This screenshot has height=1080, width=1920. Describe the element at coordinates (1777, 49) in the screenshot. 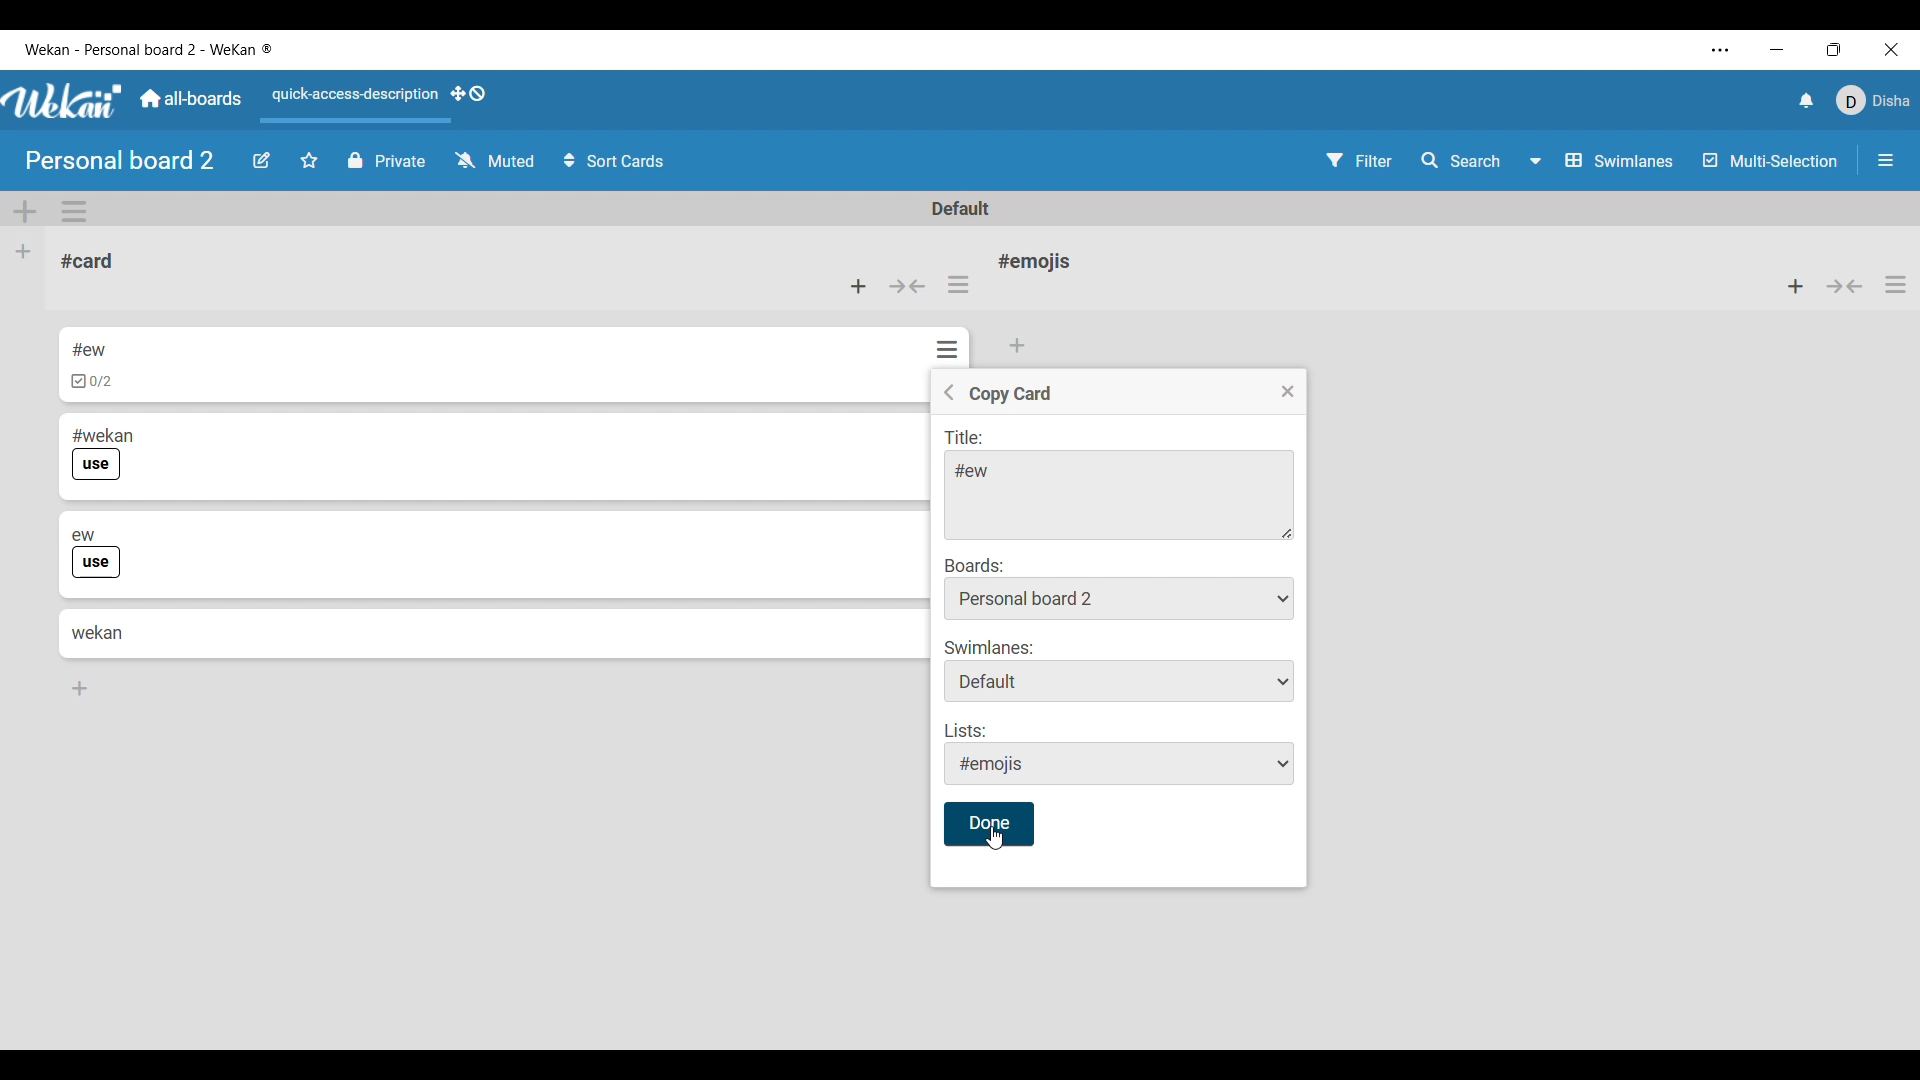

I see `Minimize` at that location.